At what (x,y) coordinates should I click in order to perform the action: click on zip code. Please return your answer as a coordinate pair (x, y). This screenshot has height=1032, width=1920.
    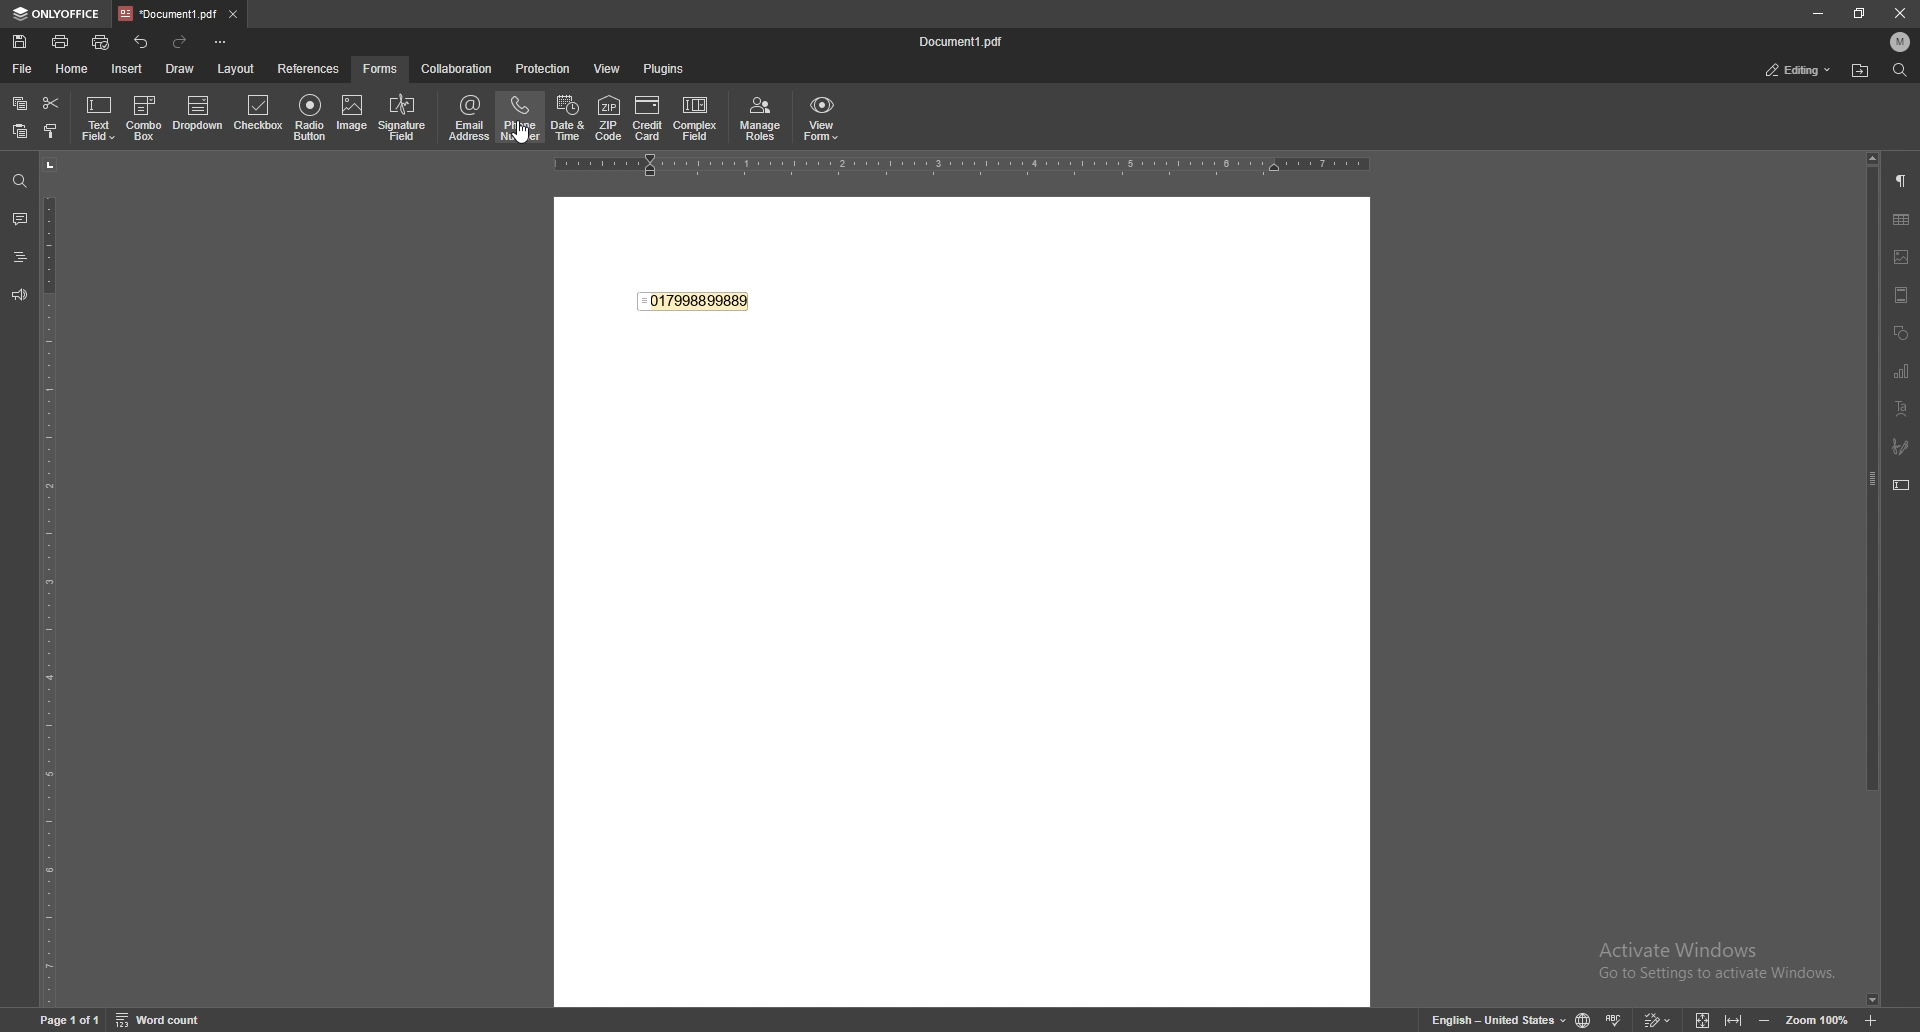
    Looking at the image, I should click on (611, 119).